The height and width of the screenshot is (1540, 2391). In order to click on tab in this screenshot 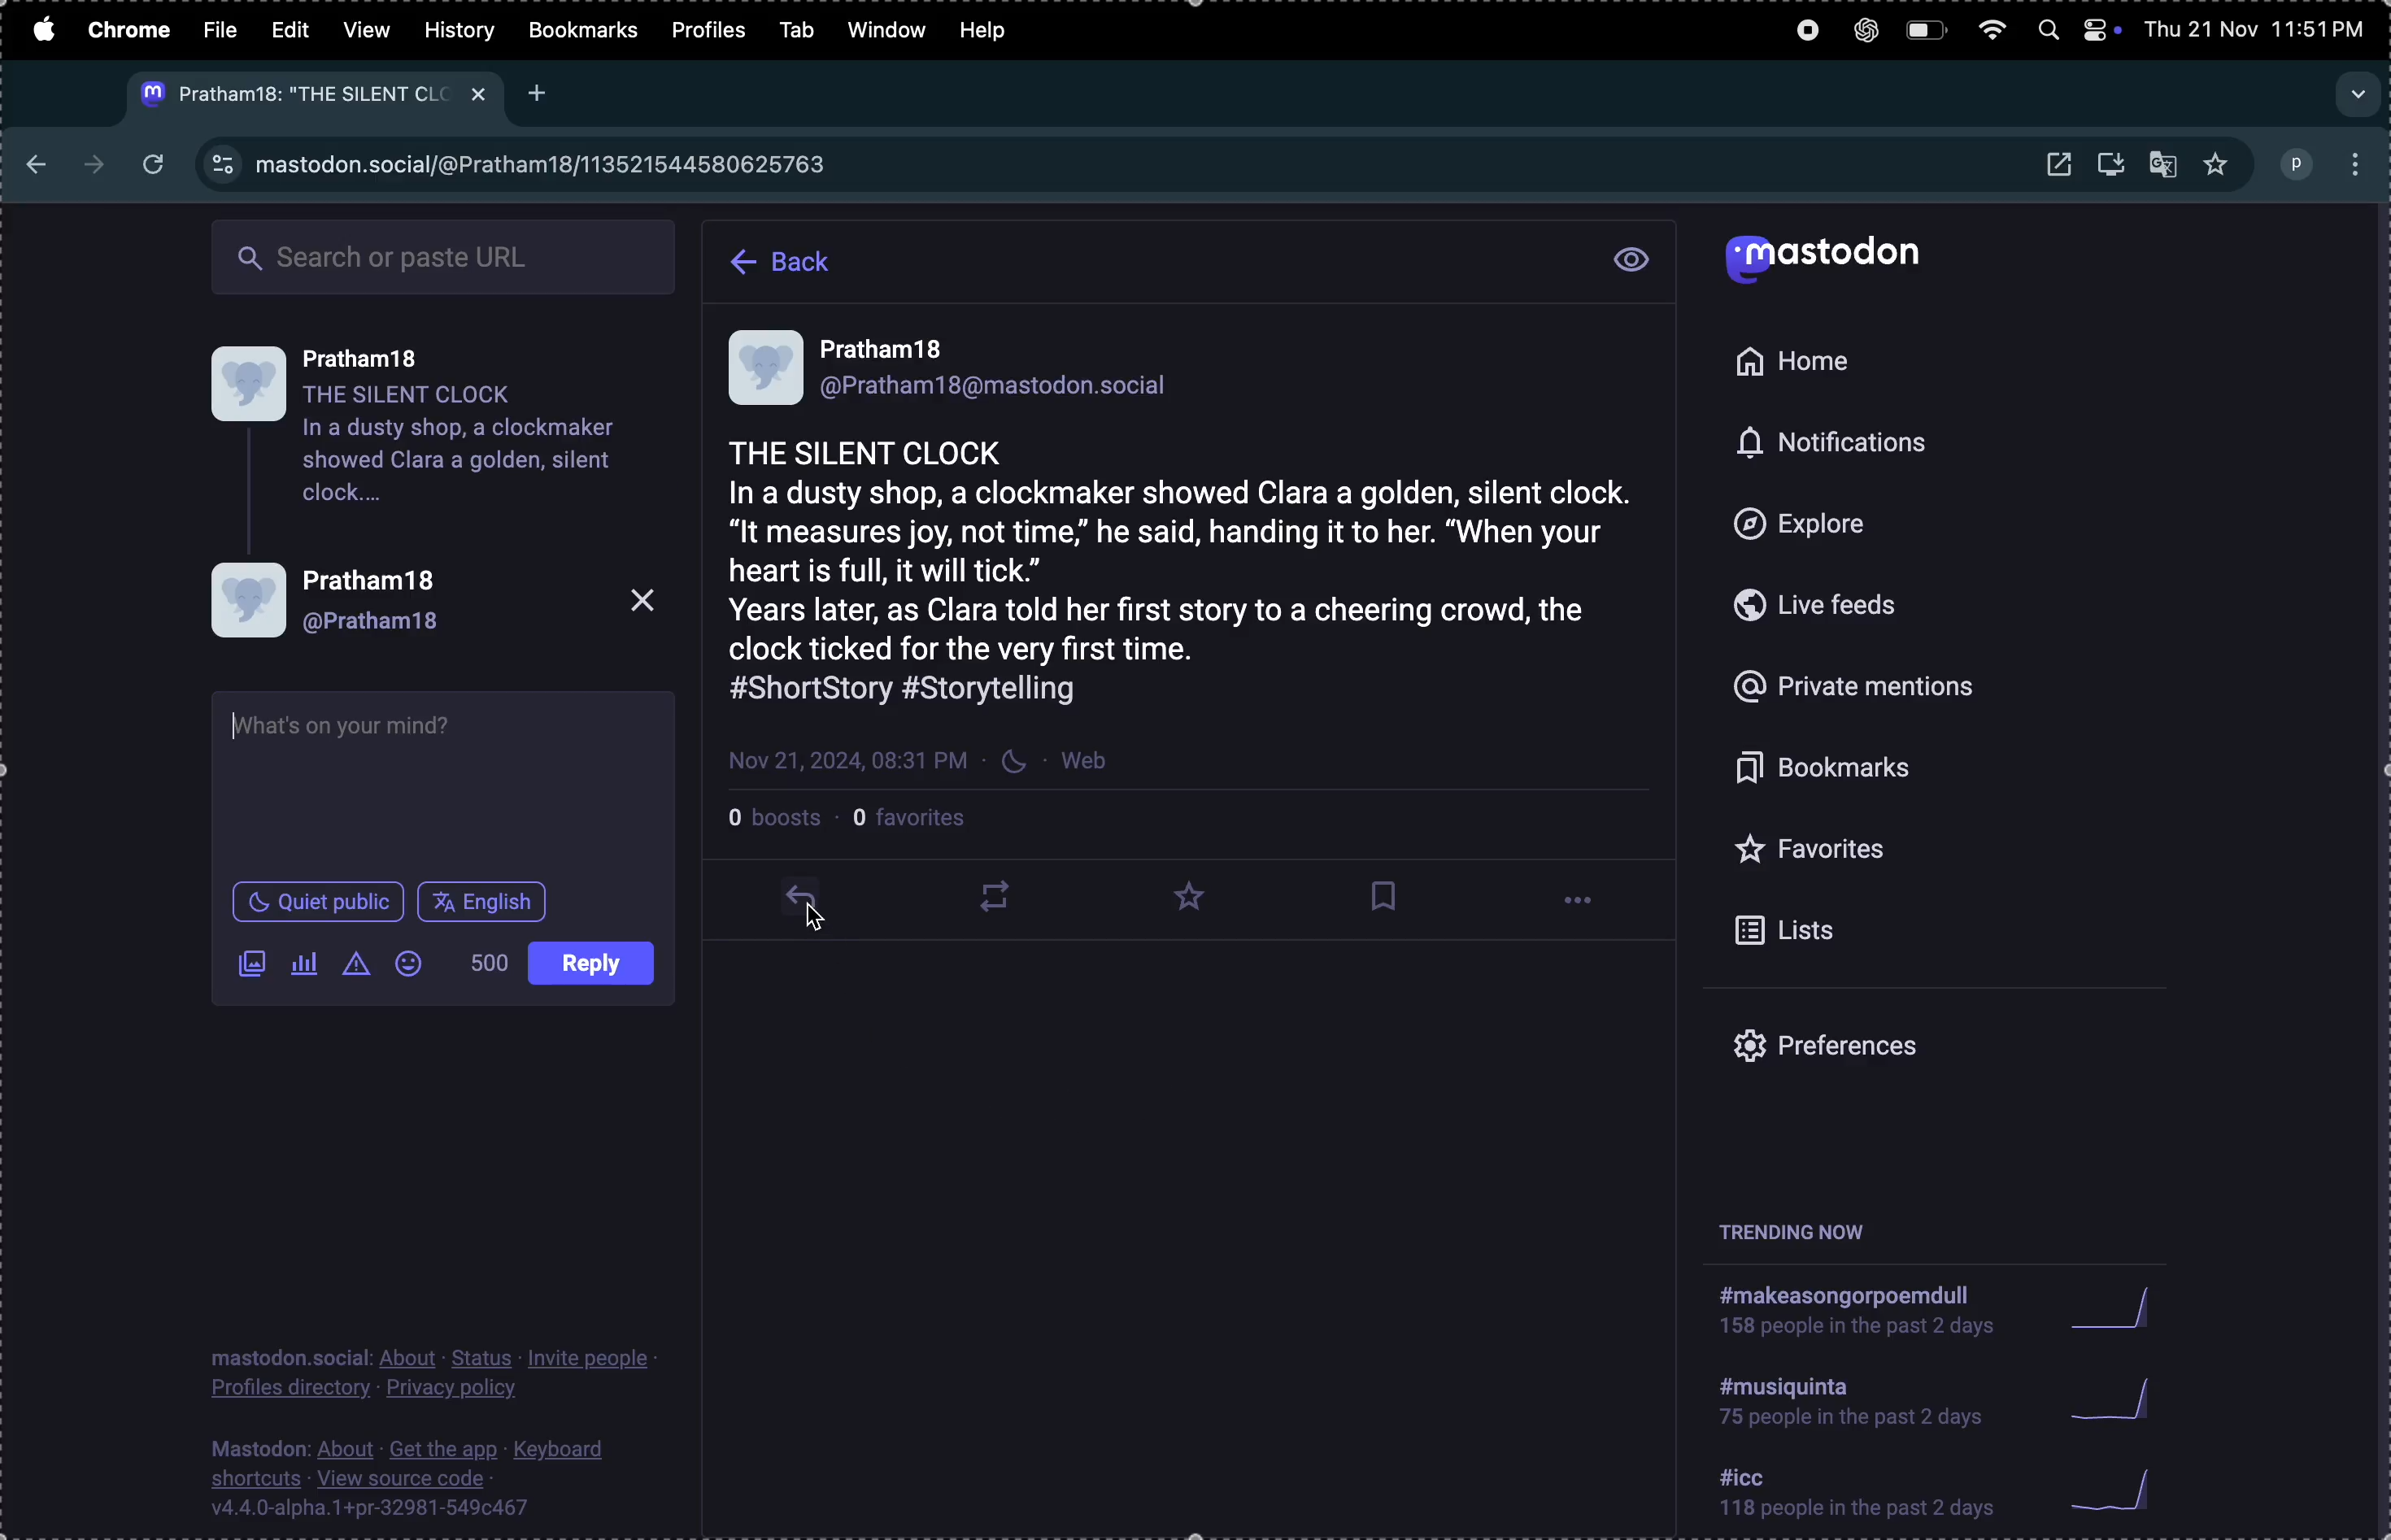, I will do `click(801, 30)`.